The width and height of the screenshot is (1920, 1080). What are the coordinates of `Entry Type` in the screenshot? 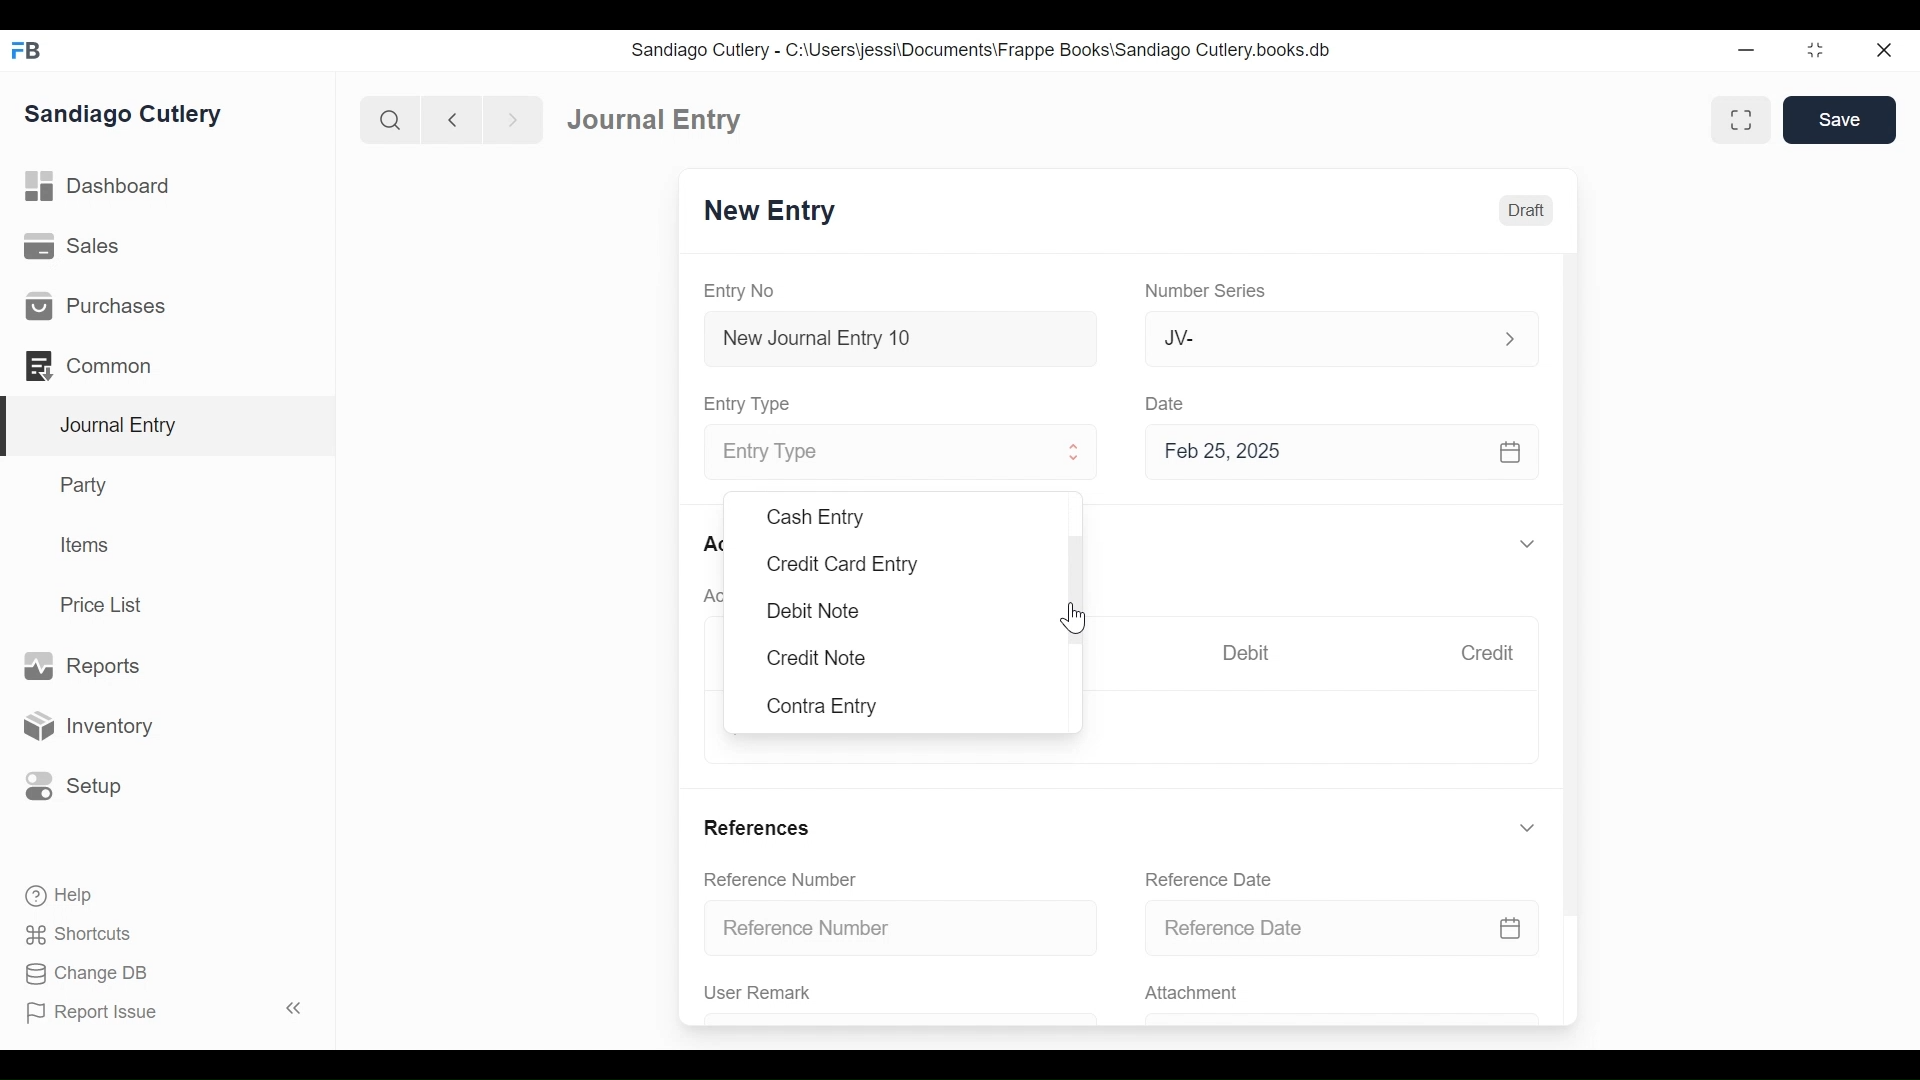 It's located at (877, 453).